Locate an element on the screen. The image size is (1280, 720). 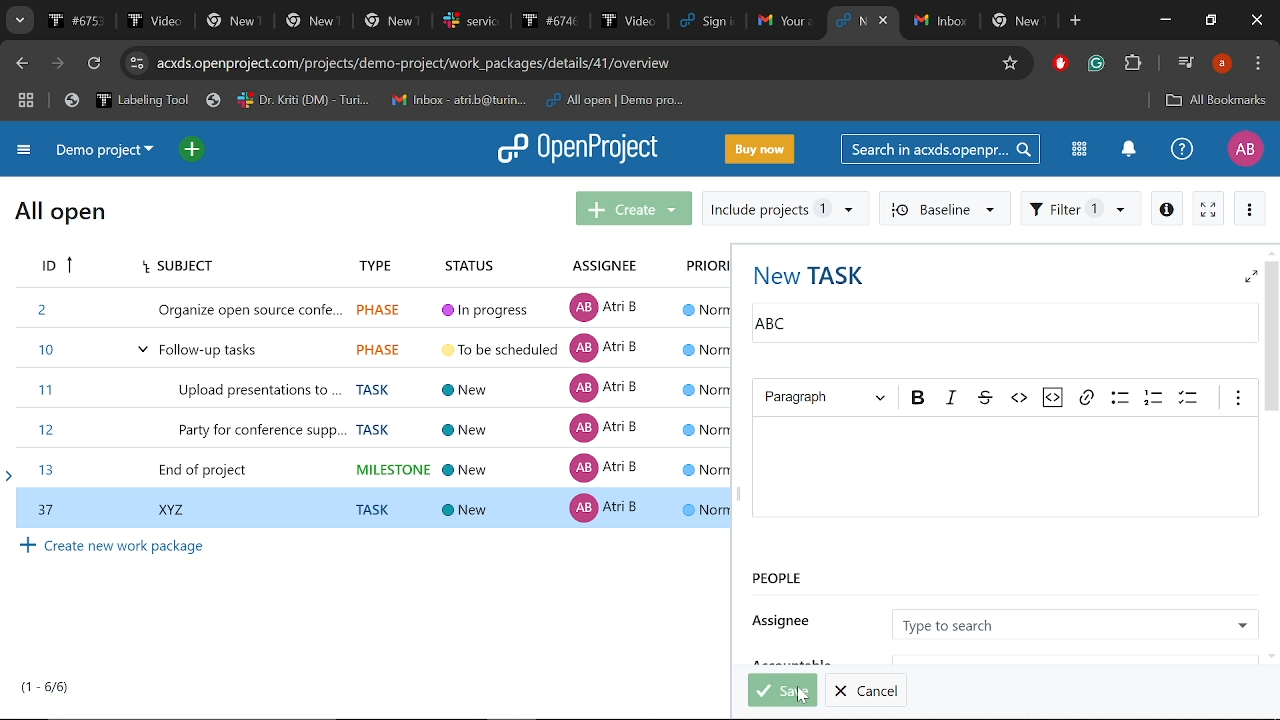
Italic is located at coordinates (950, 398).